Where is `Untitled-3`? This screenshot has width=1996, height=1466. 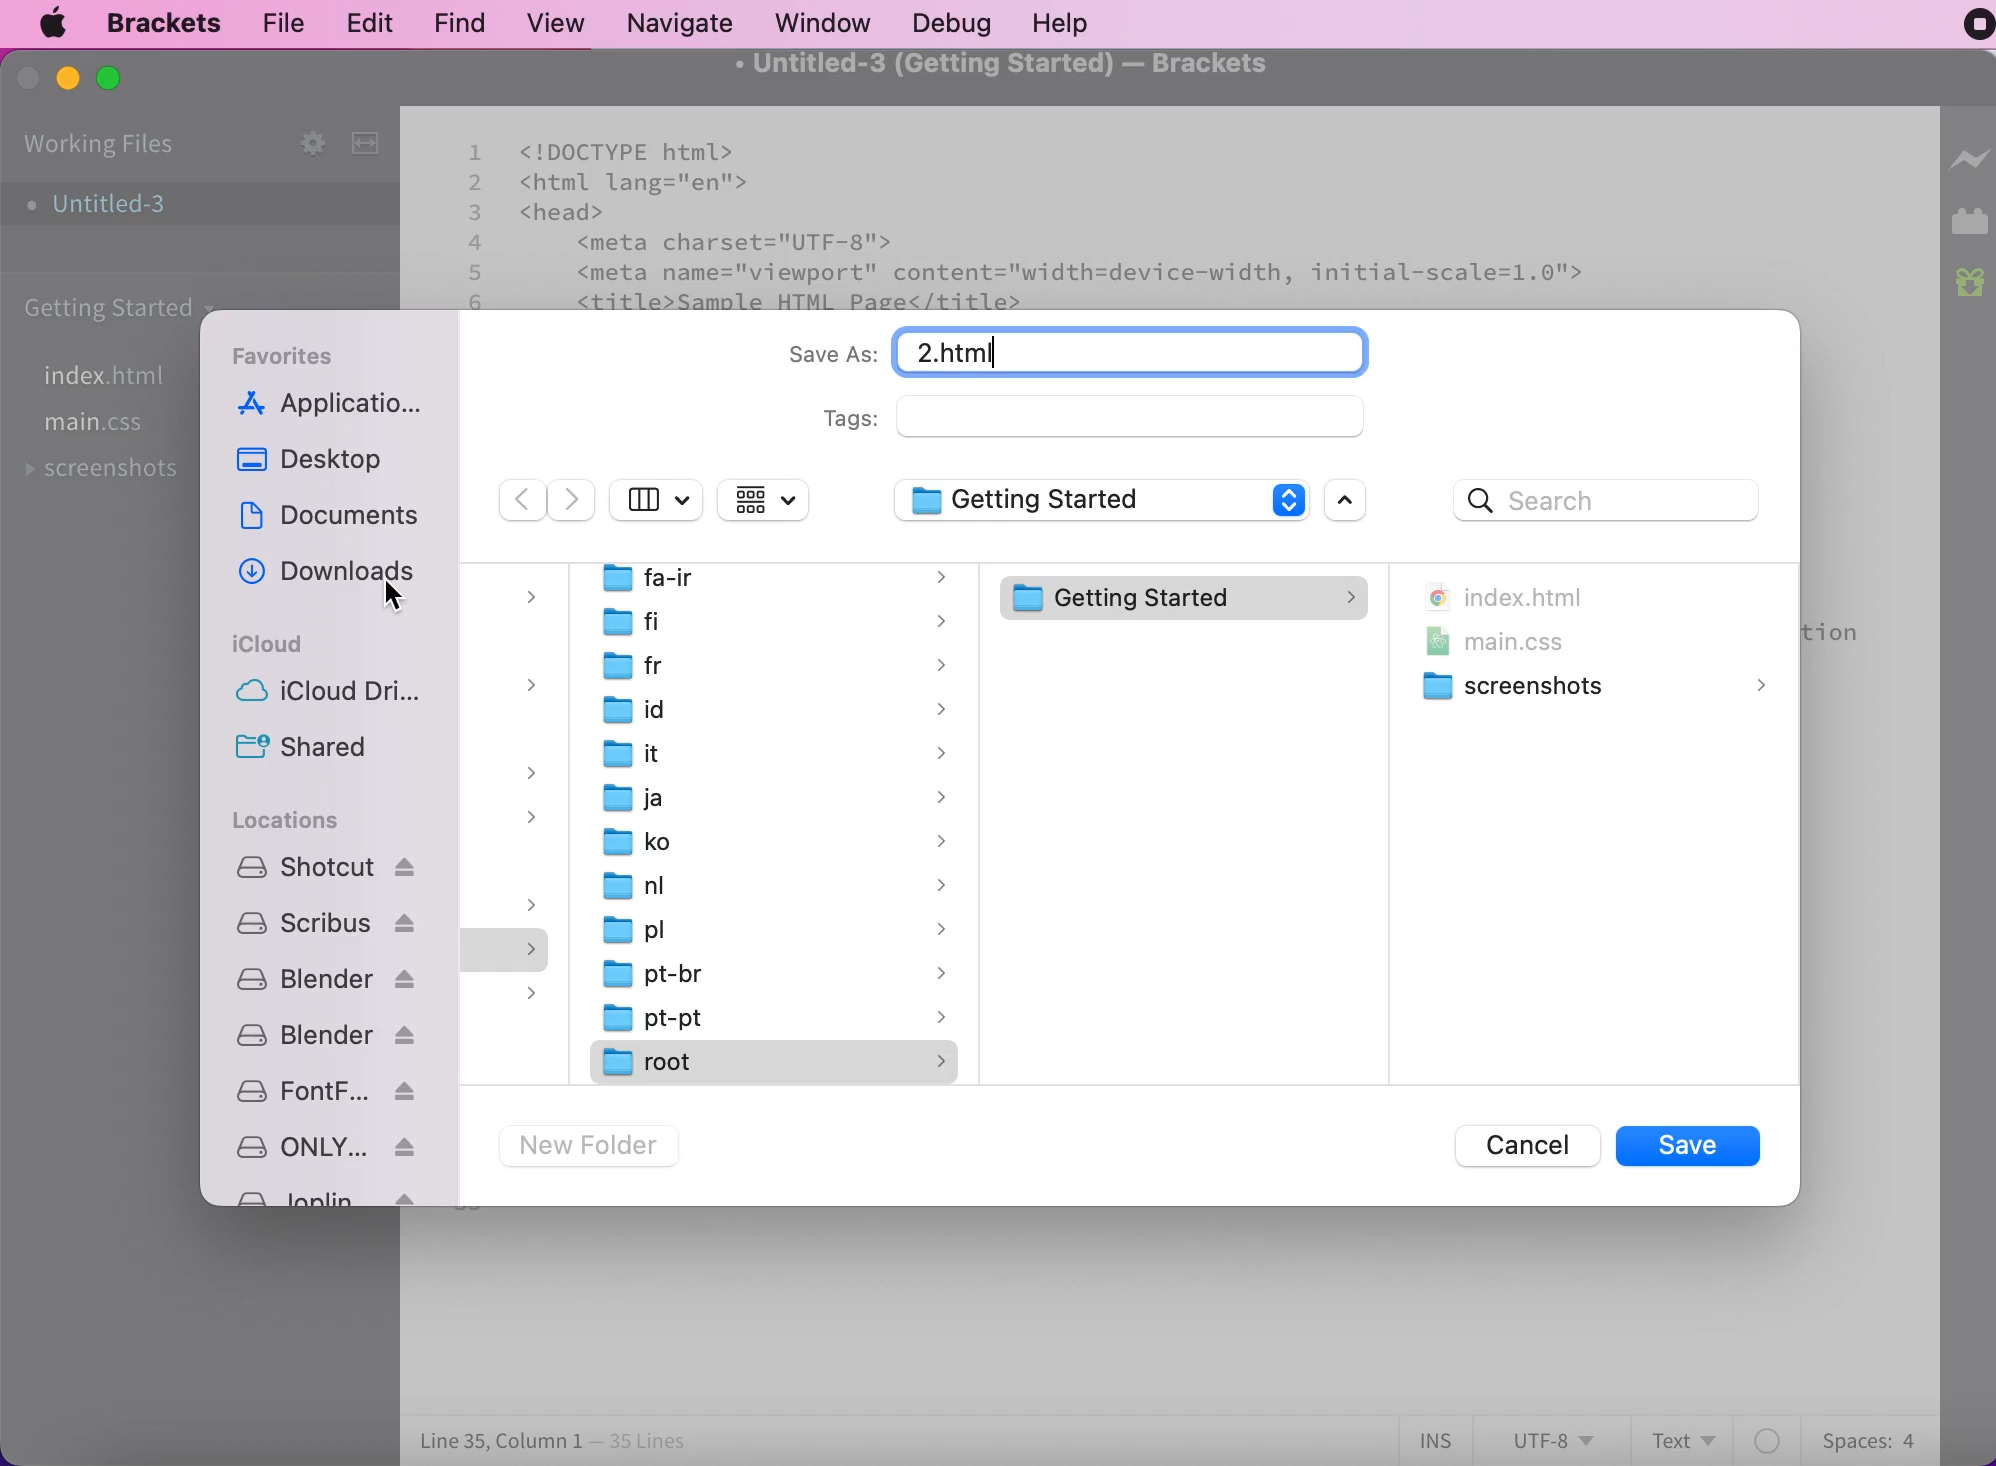 Untitled-3 is located at coordinates (999, 350).